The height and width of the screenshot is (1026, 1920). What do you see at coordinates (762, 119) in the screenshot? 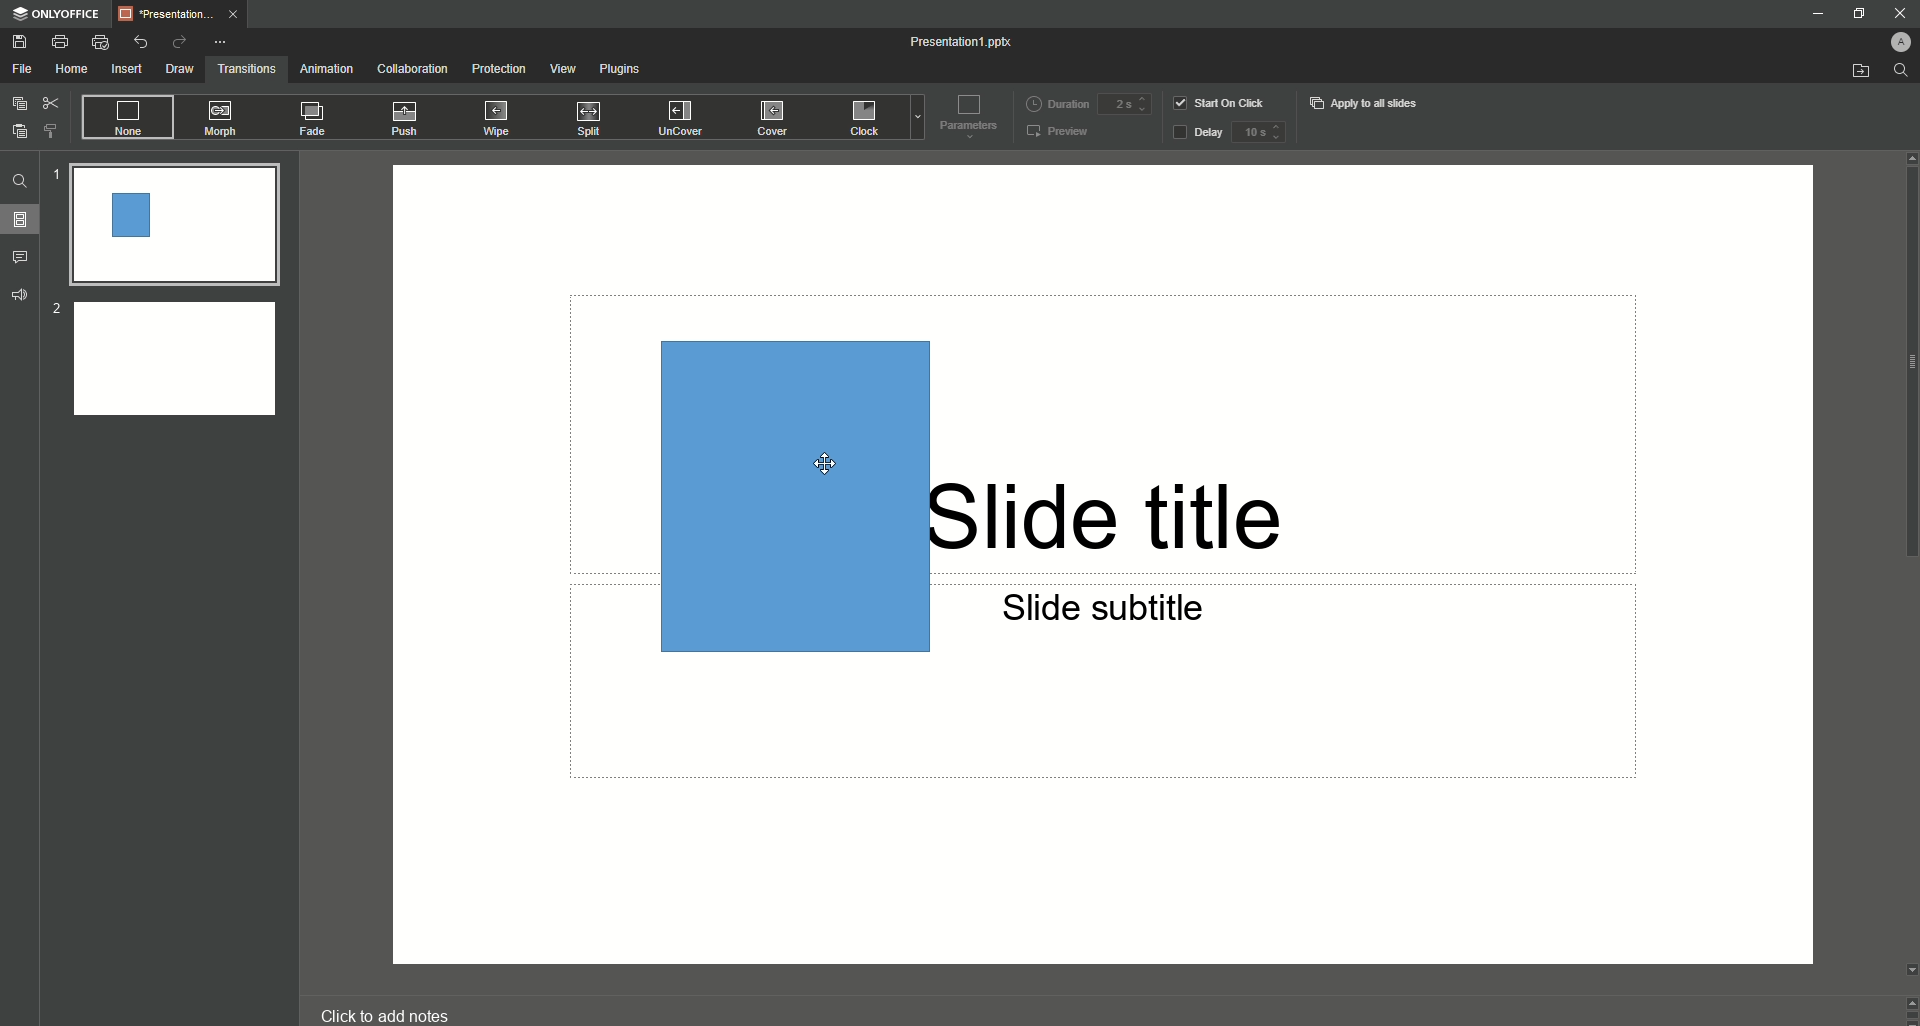
I see `Cover` at bounding box center [762, 119].